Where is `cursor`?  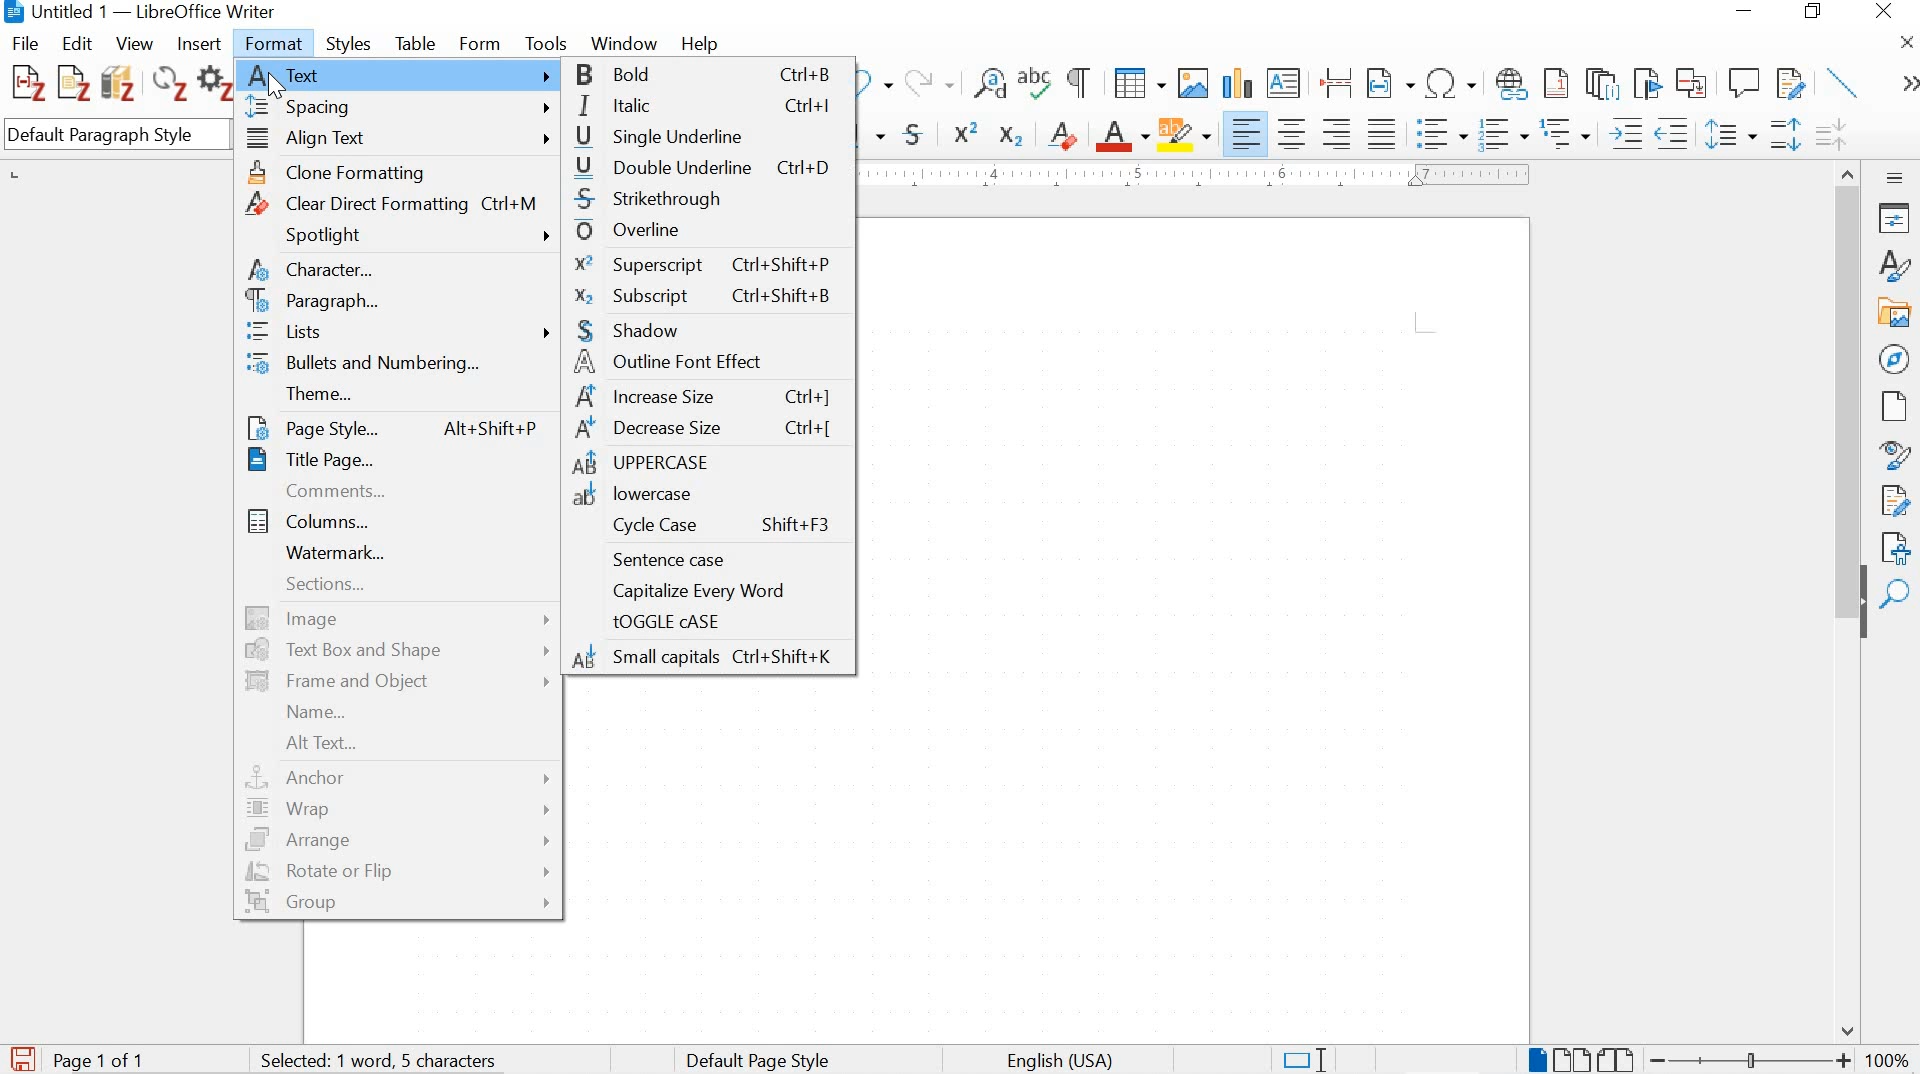 cursor is located at coordinates (282, 87).